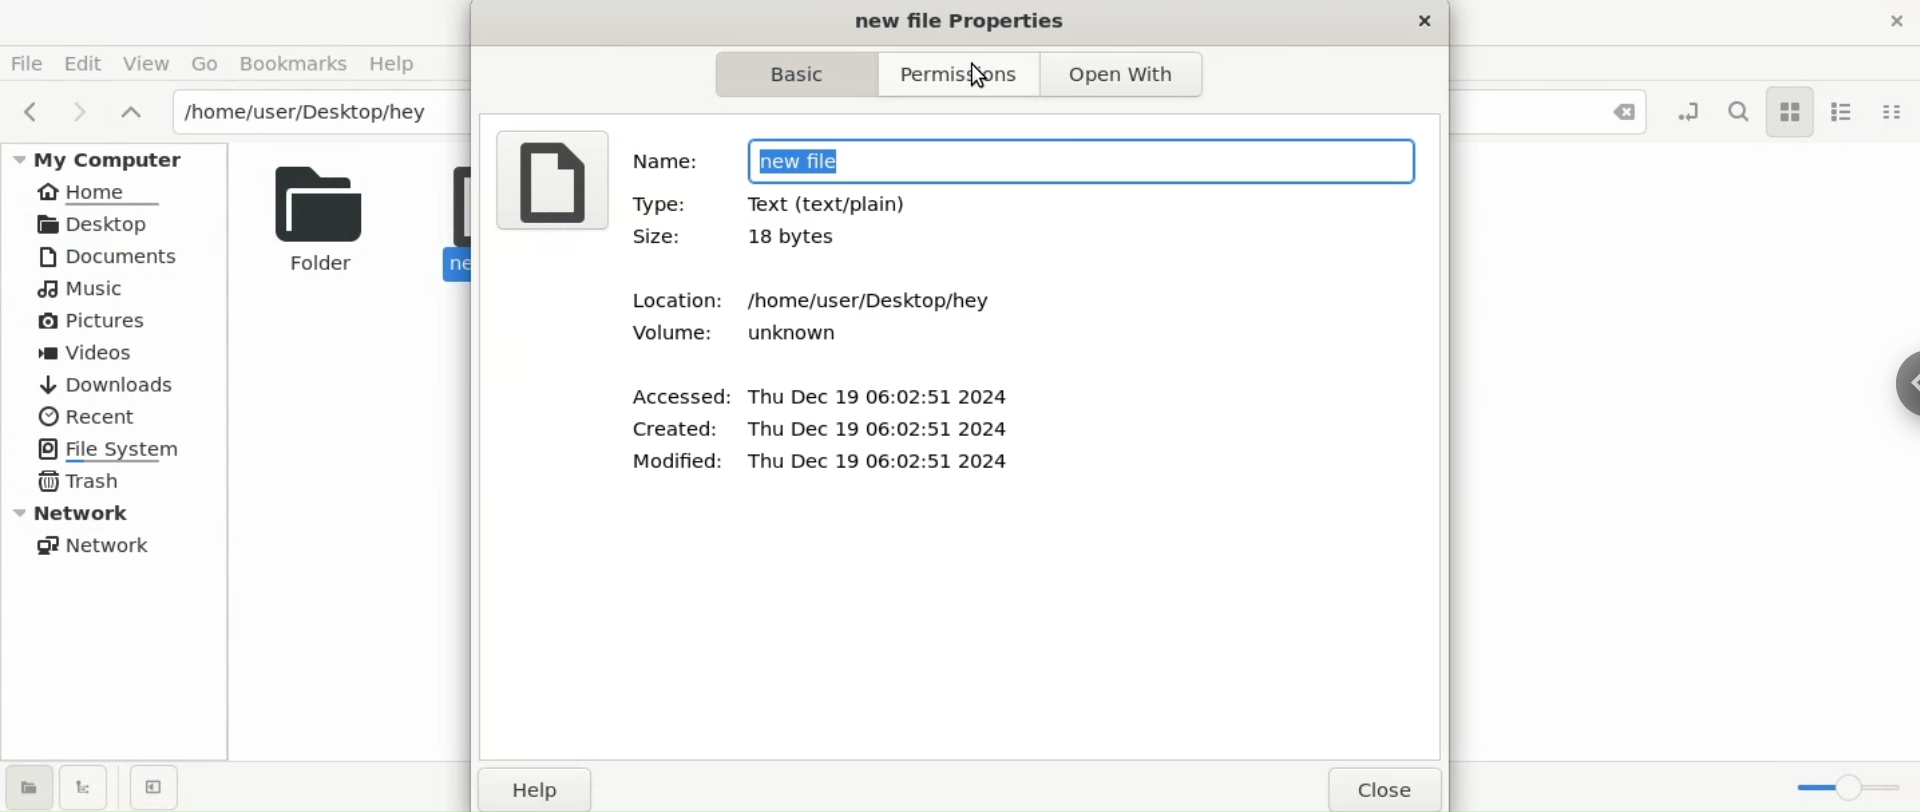  Describe the element at coordinates (952, 76) in the screenshot. I see `Permissions` at that location.